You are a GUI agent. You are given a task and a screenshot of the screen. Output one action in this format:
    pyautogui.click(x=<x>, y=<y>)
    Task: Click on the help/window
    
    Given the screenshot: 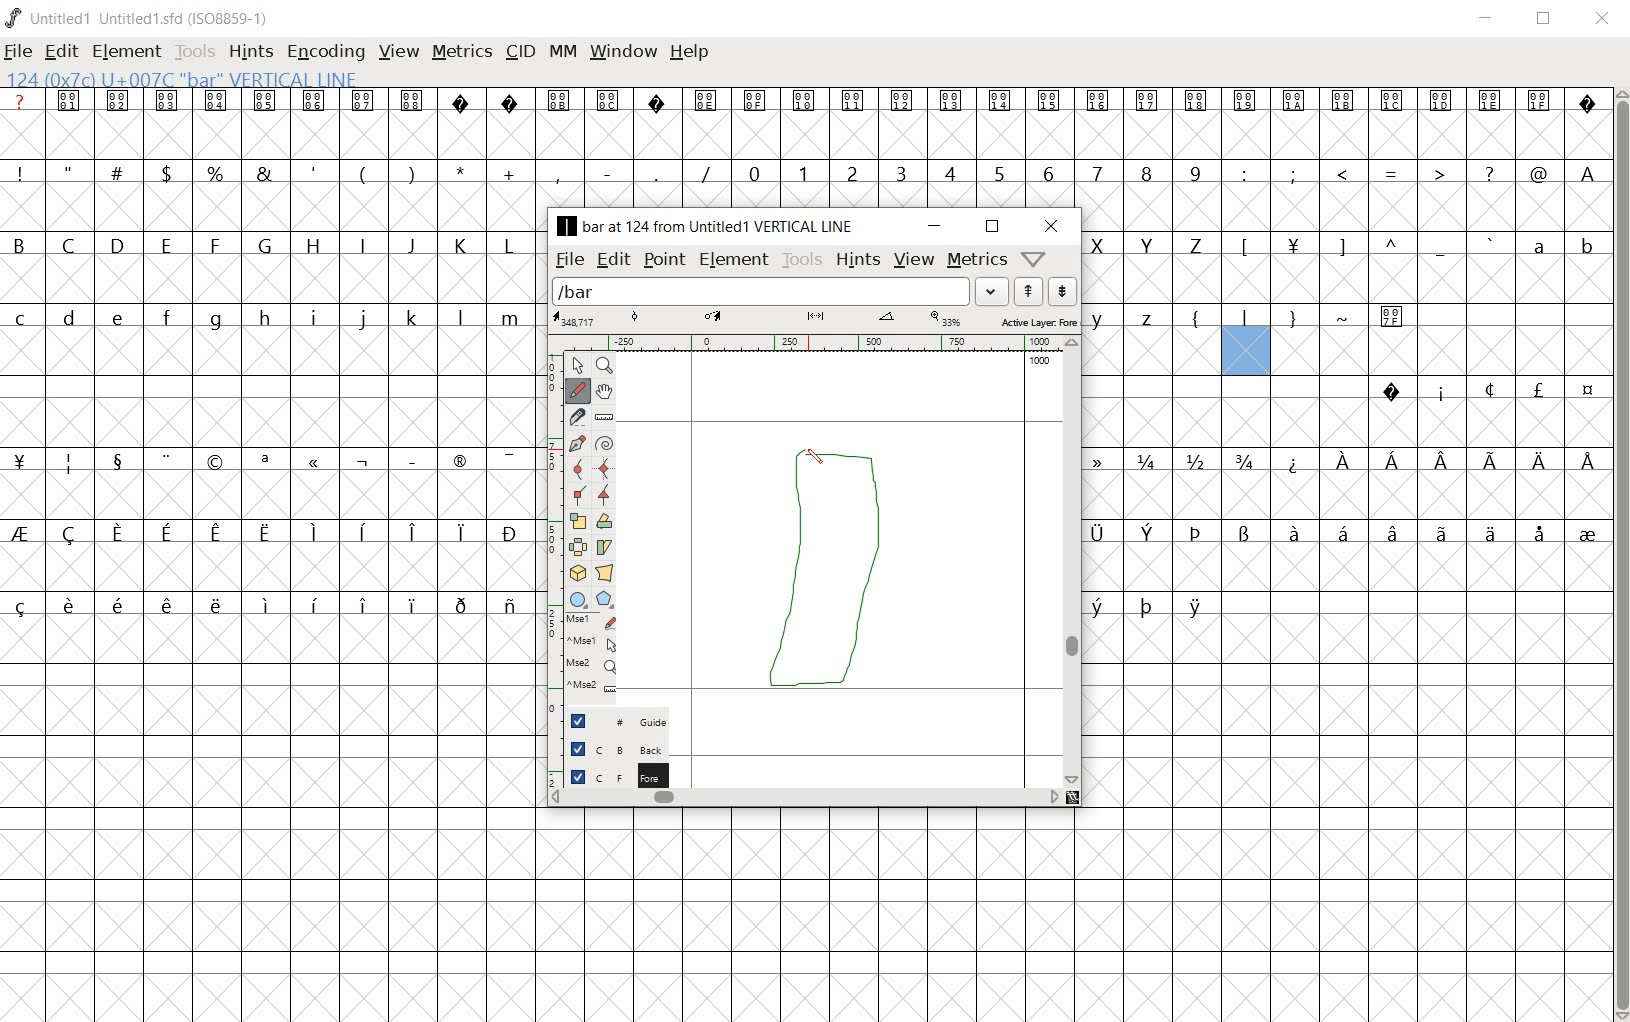 What is the action you would take?
    pyautogui.click(x=1035, y=257)
    